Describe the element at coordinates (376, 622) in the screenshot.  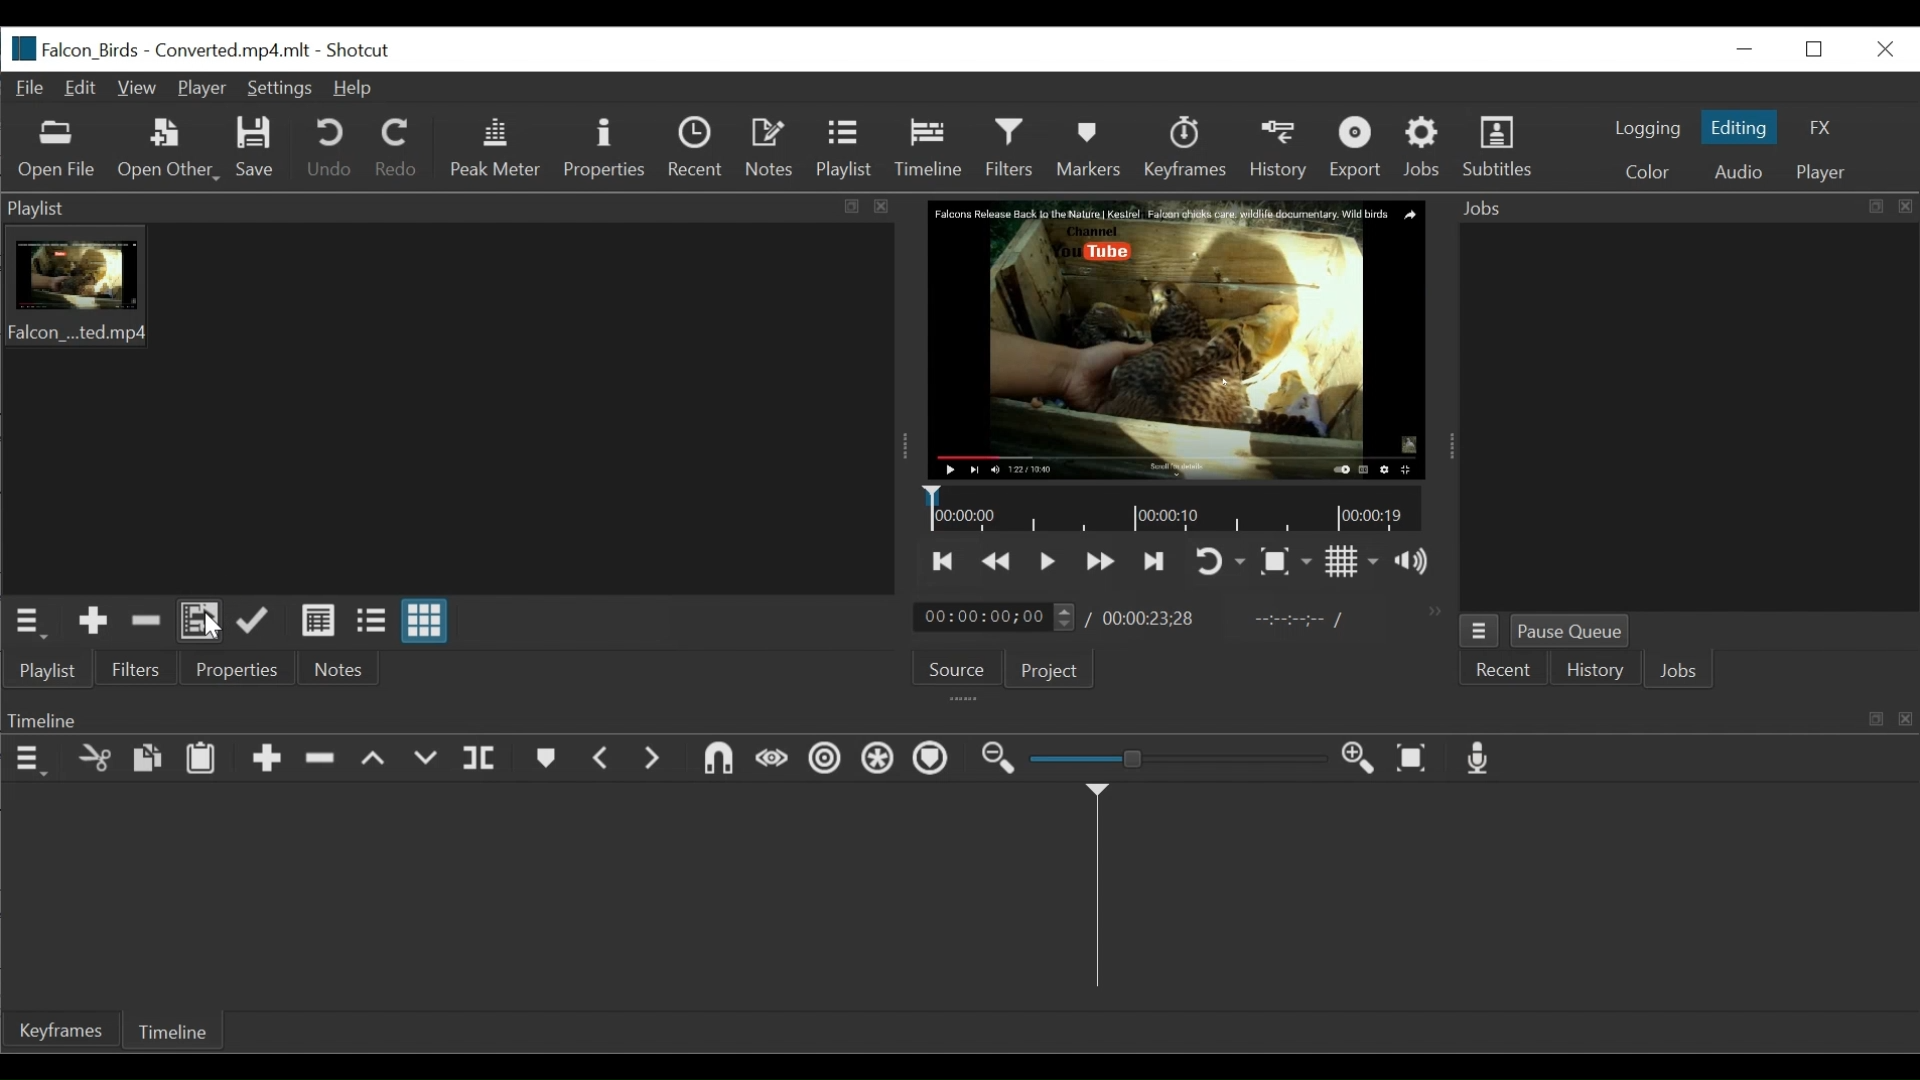
I see `View as files` at that location.